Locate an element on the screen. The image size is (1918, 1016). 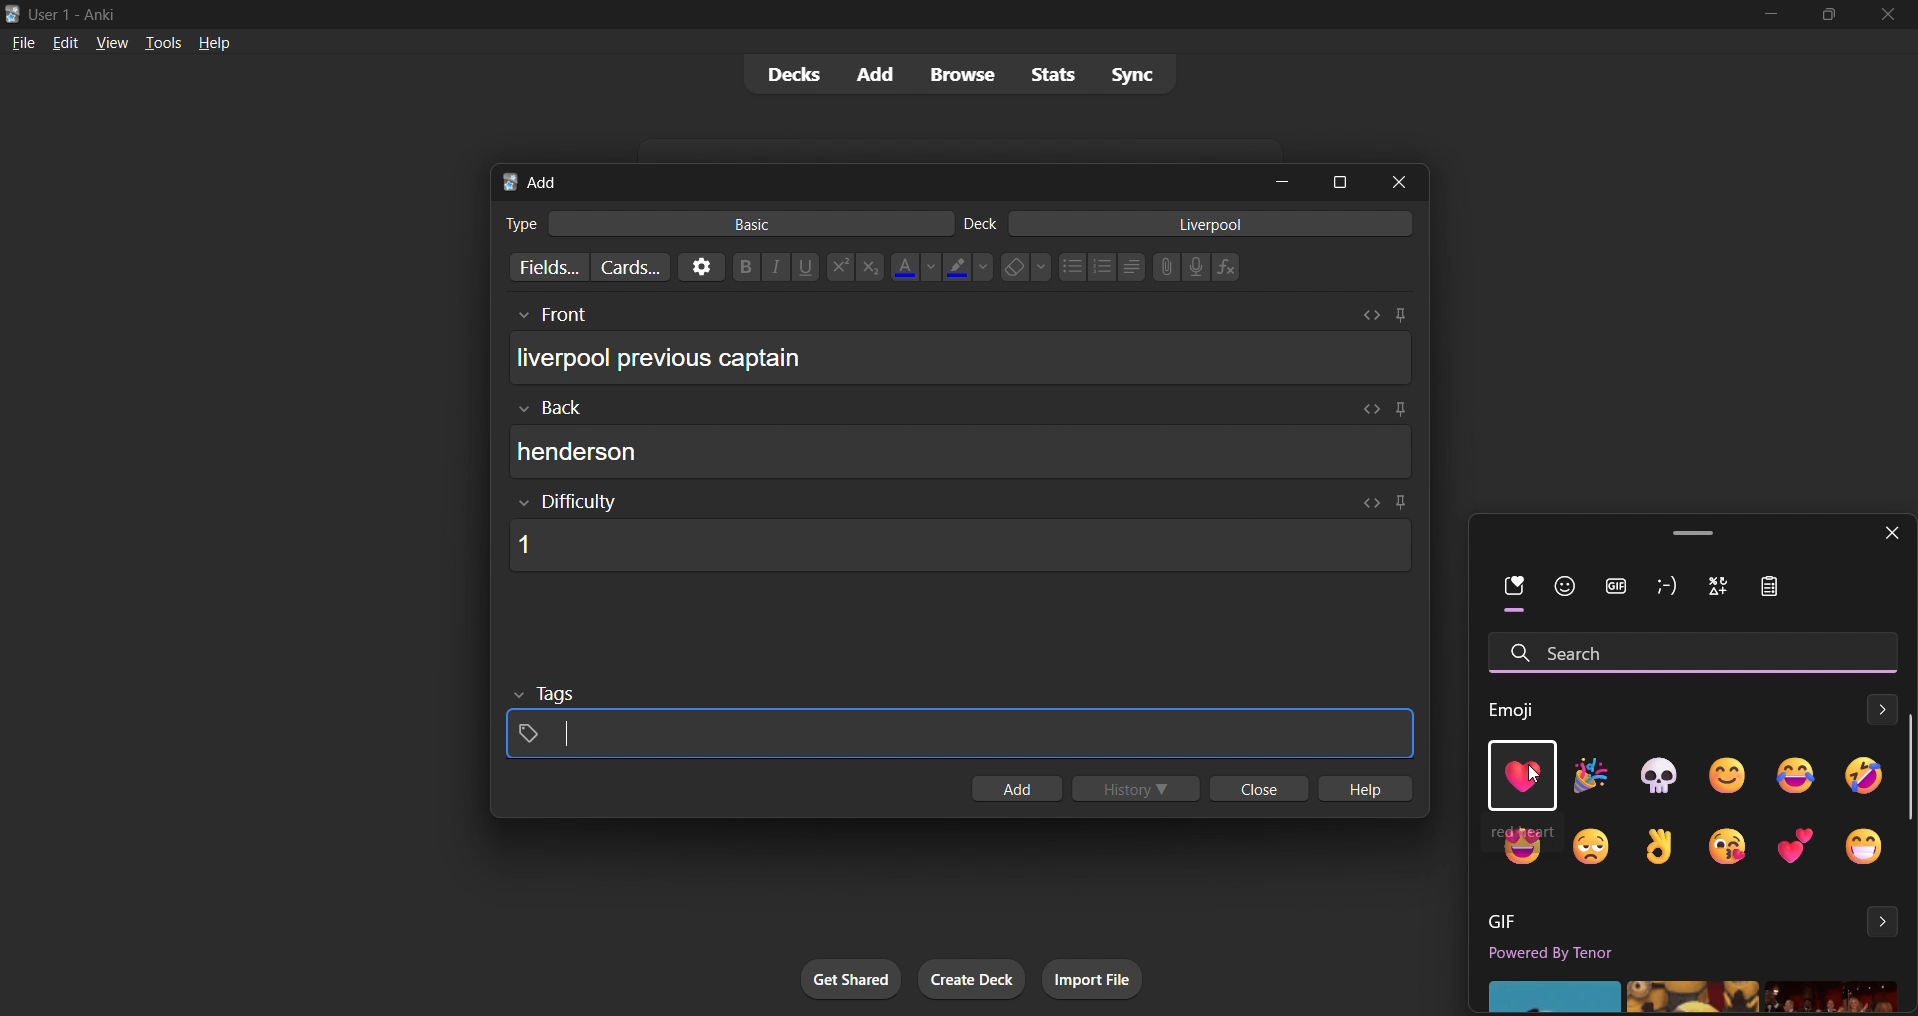
icon  is located at coordinates (1775, 589).